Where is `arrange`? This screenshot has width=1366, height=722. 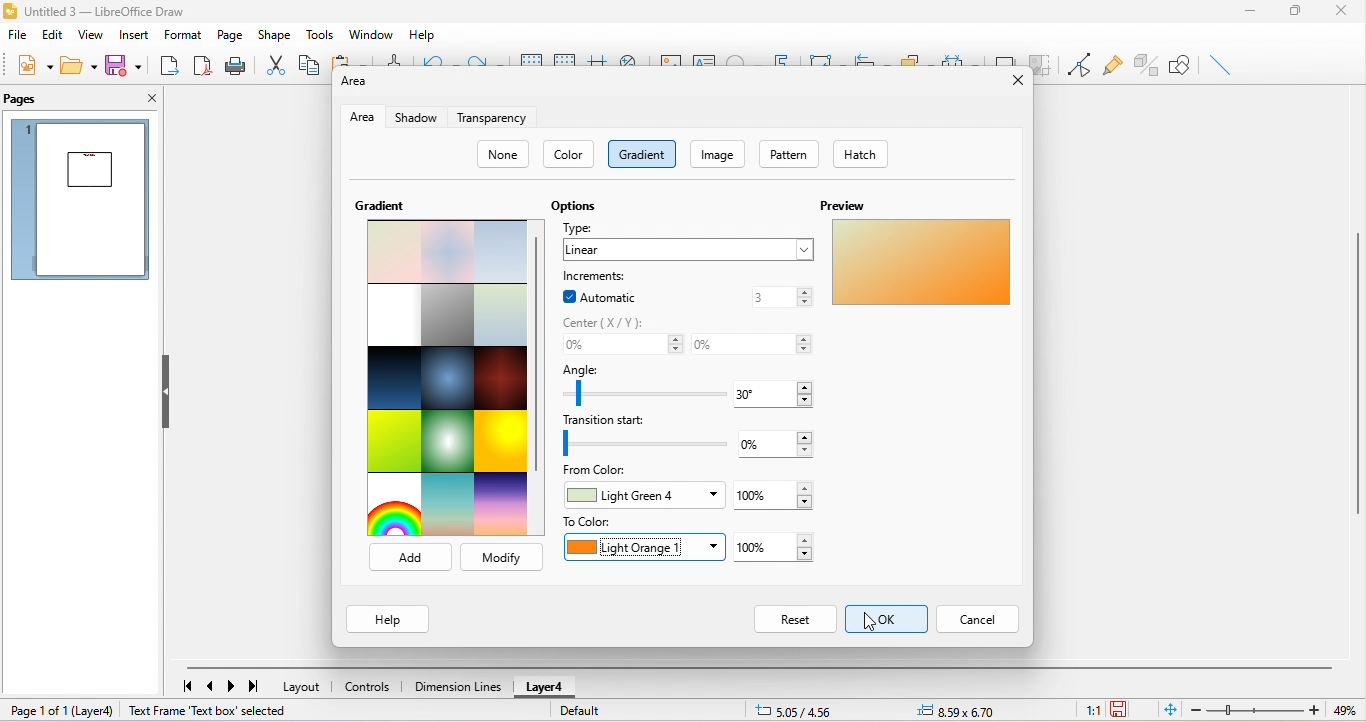
arrange is located at coordinates (914, 56).